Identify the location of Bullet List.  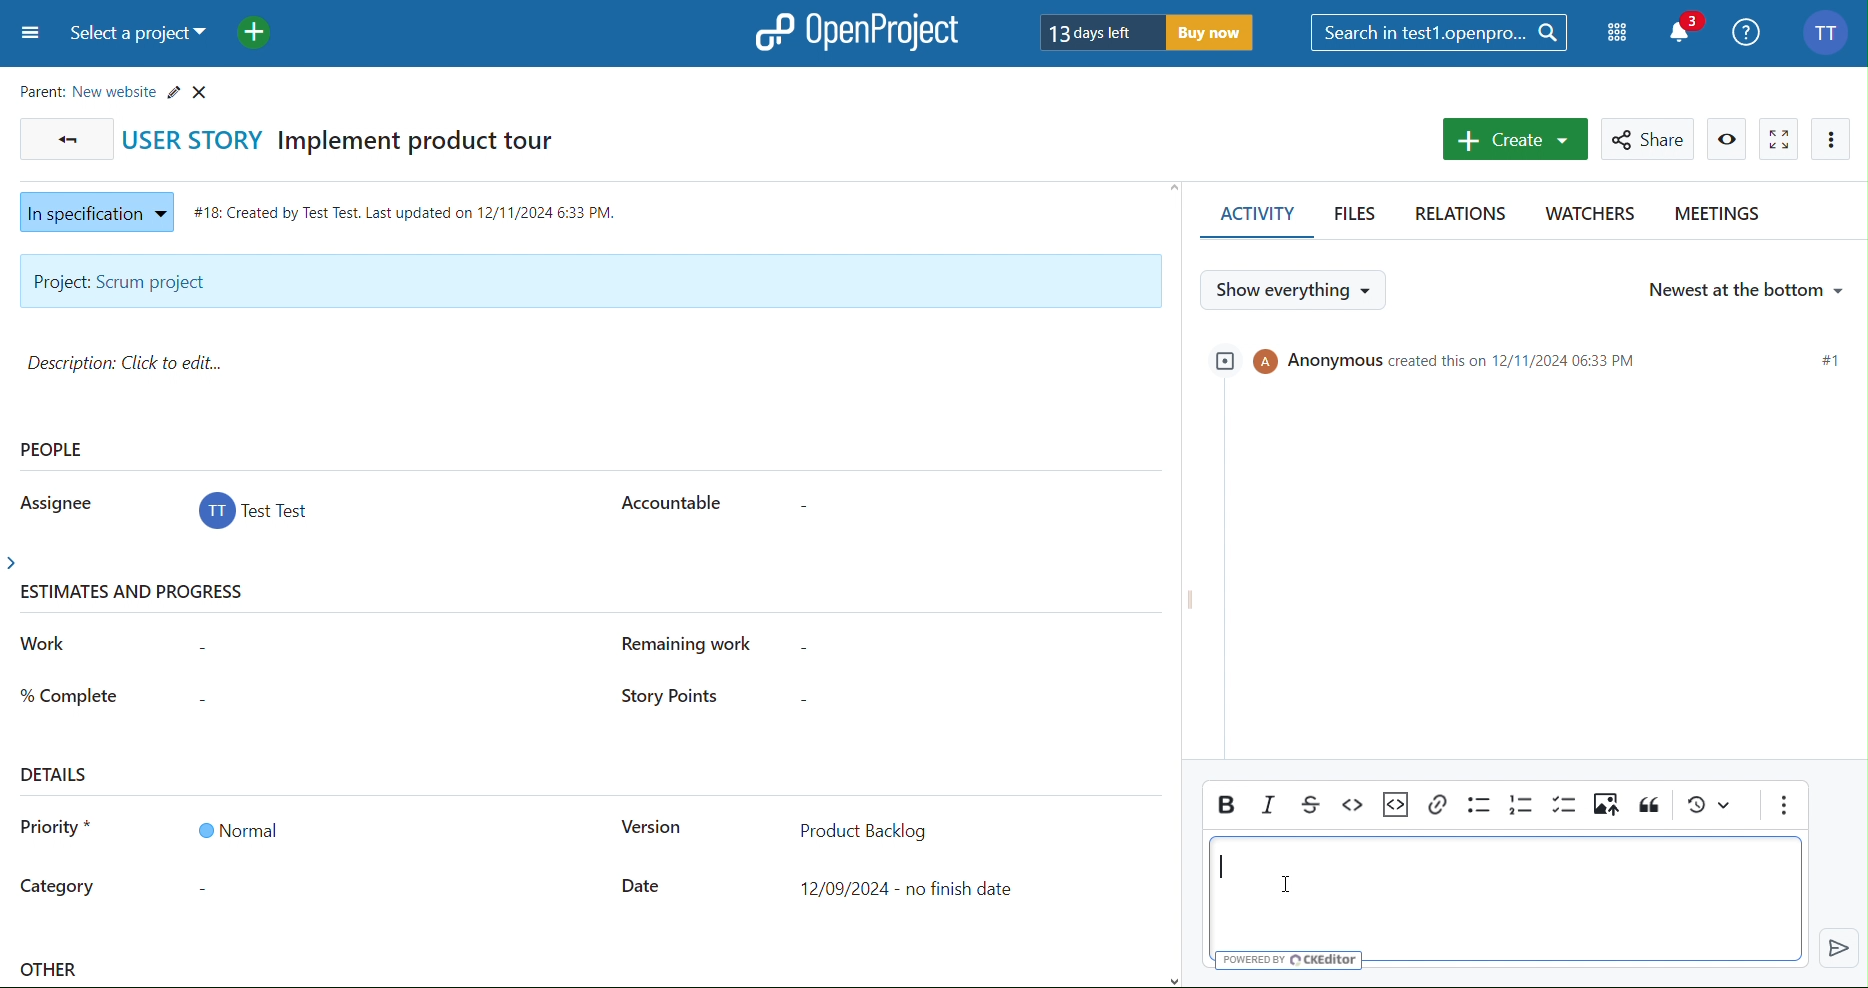
(1478, 808).